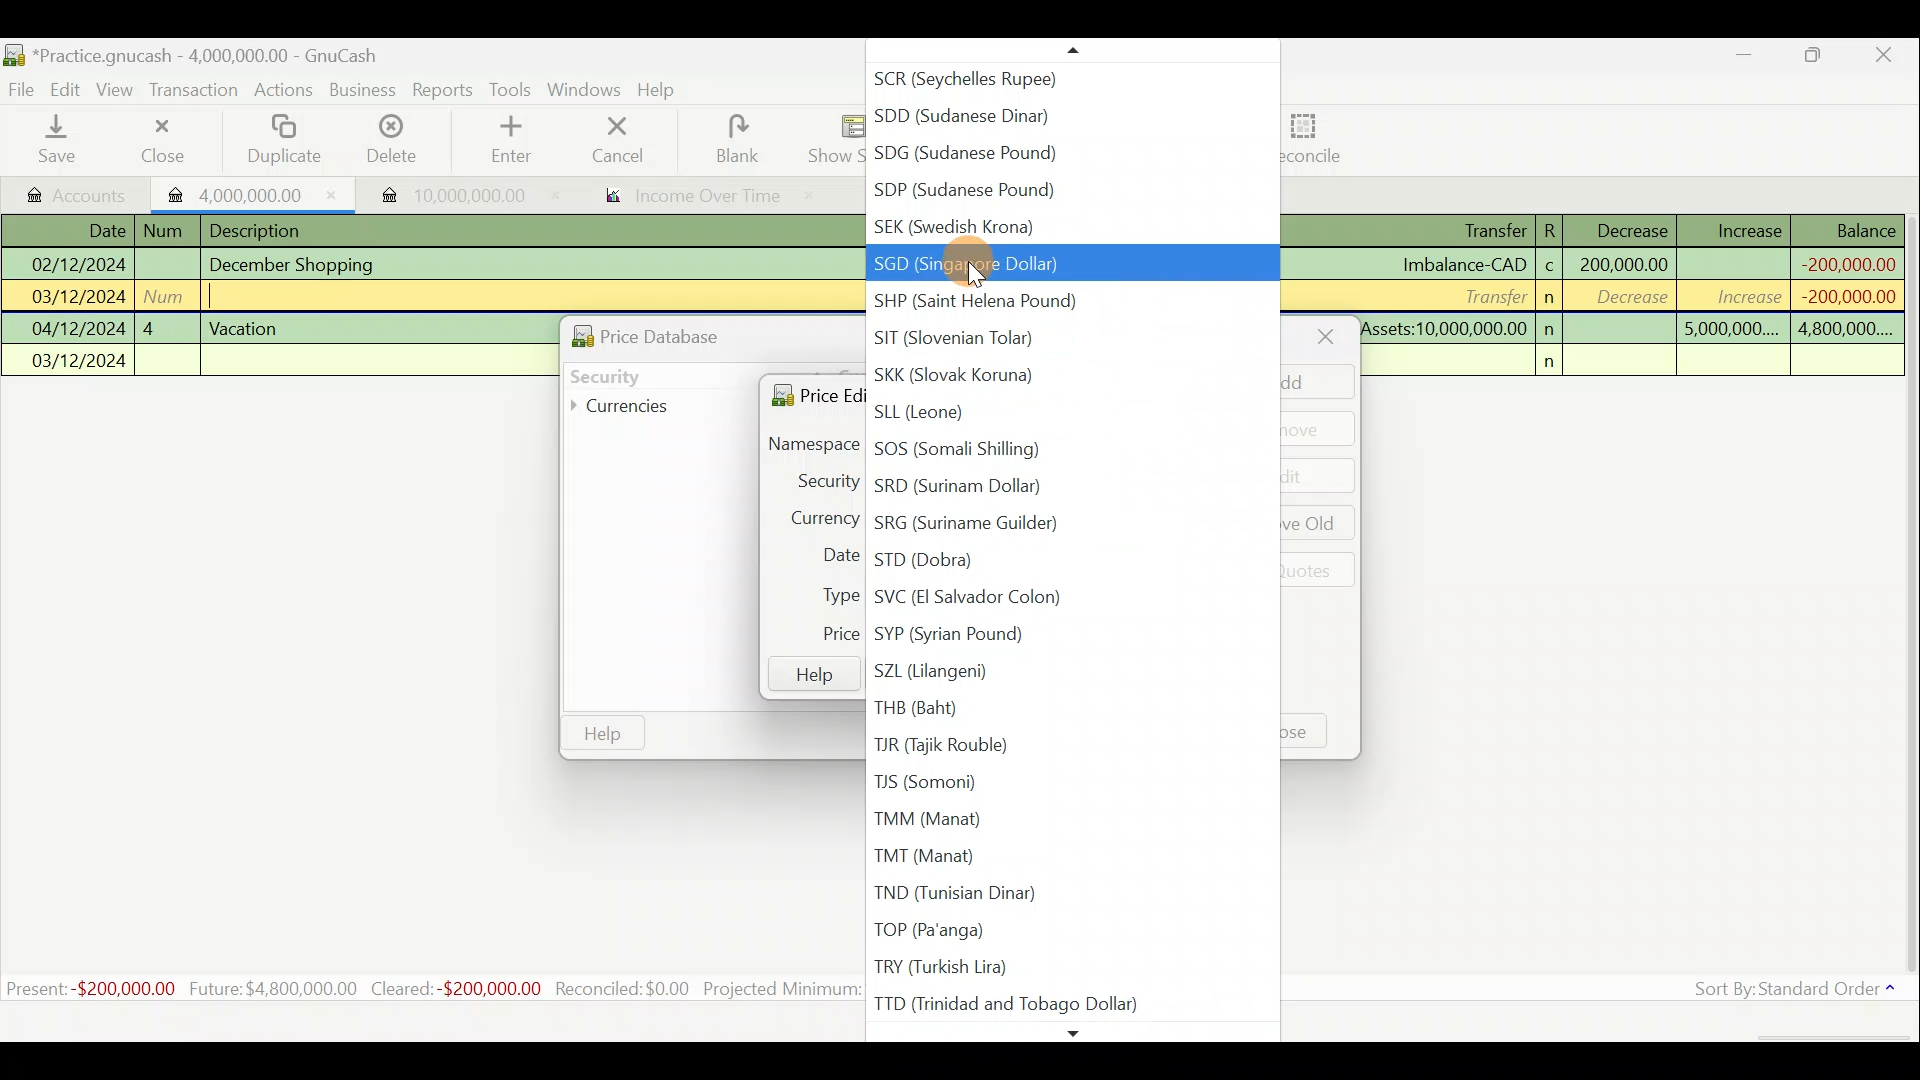  What do you see at coordinates (70, 191) in the screenshot?
I see `Accounts` at bounding box center [70, 191].